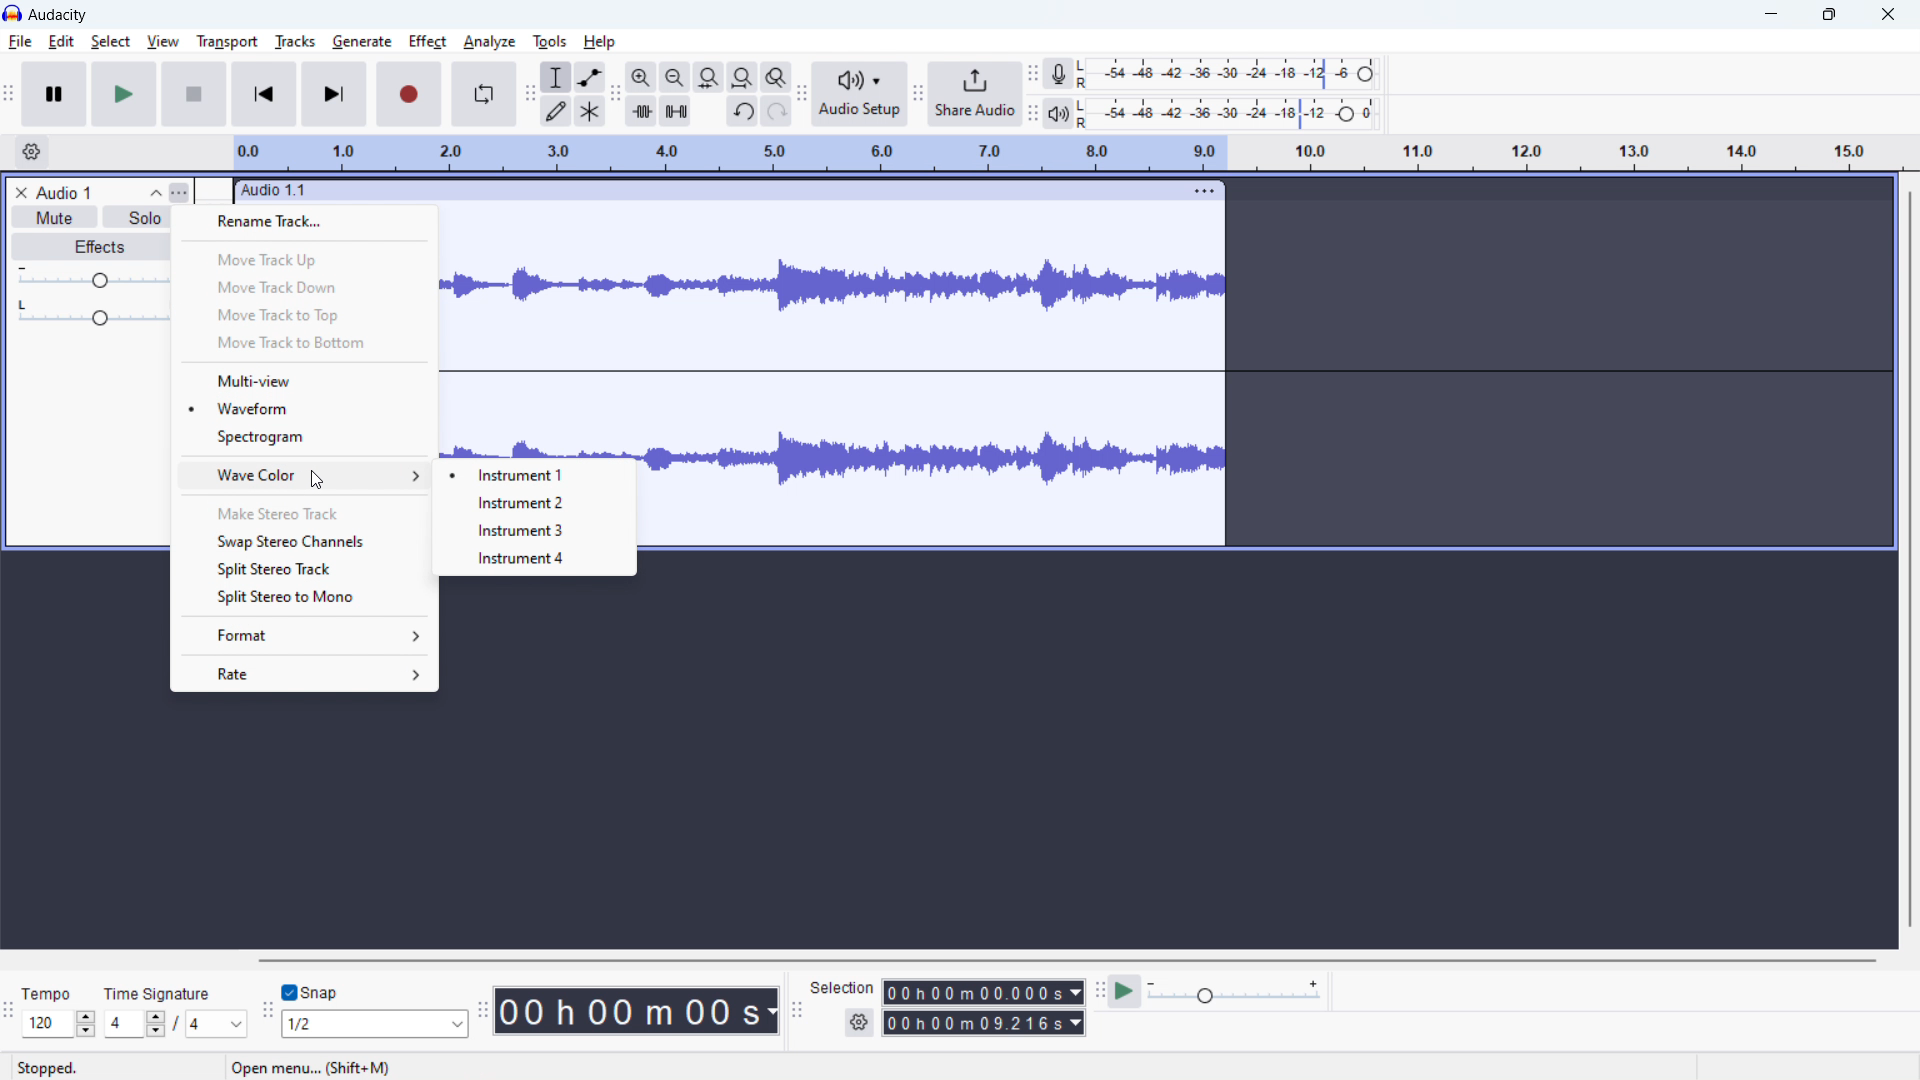 This screenshot has height=1080, width=1920. Describe the element at coordinates (743, 76) in the screenshot. I see `fit project to width` at that location.